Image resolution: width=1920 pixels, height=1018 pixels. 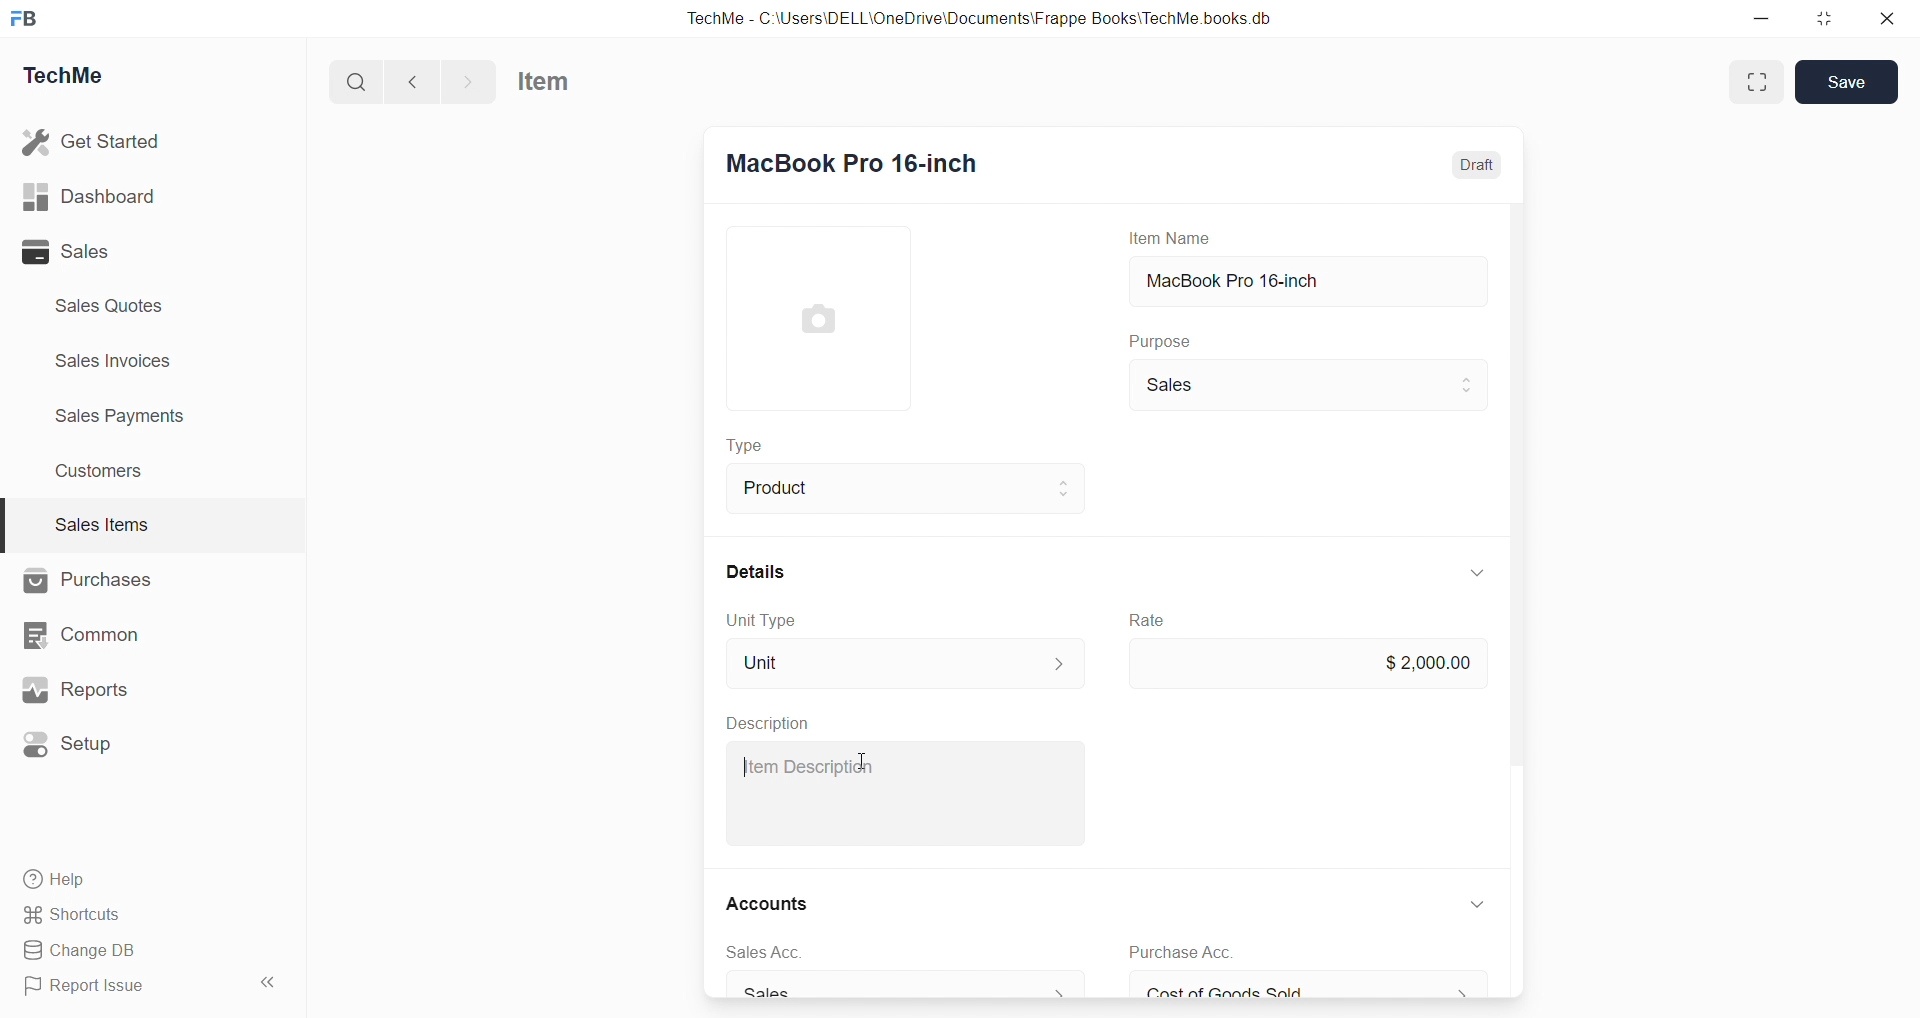 What do you see at coordinates (1475, 574) in the screenshot?
I see `down` at bounding box center [1475, 574].